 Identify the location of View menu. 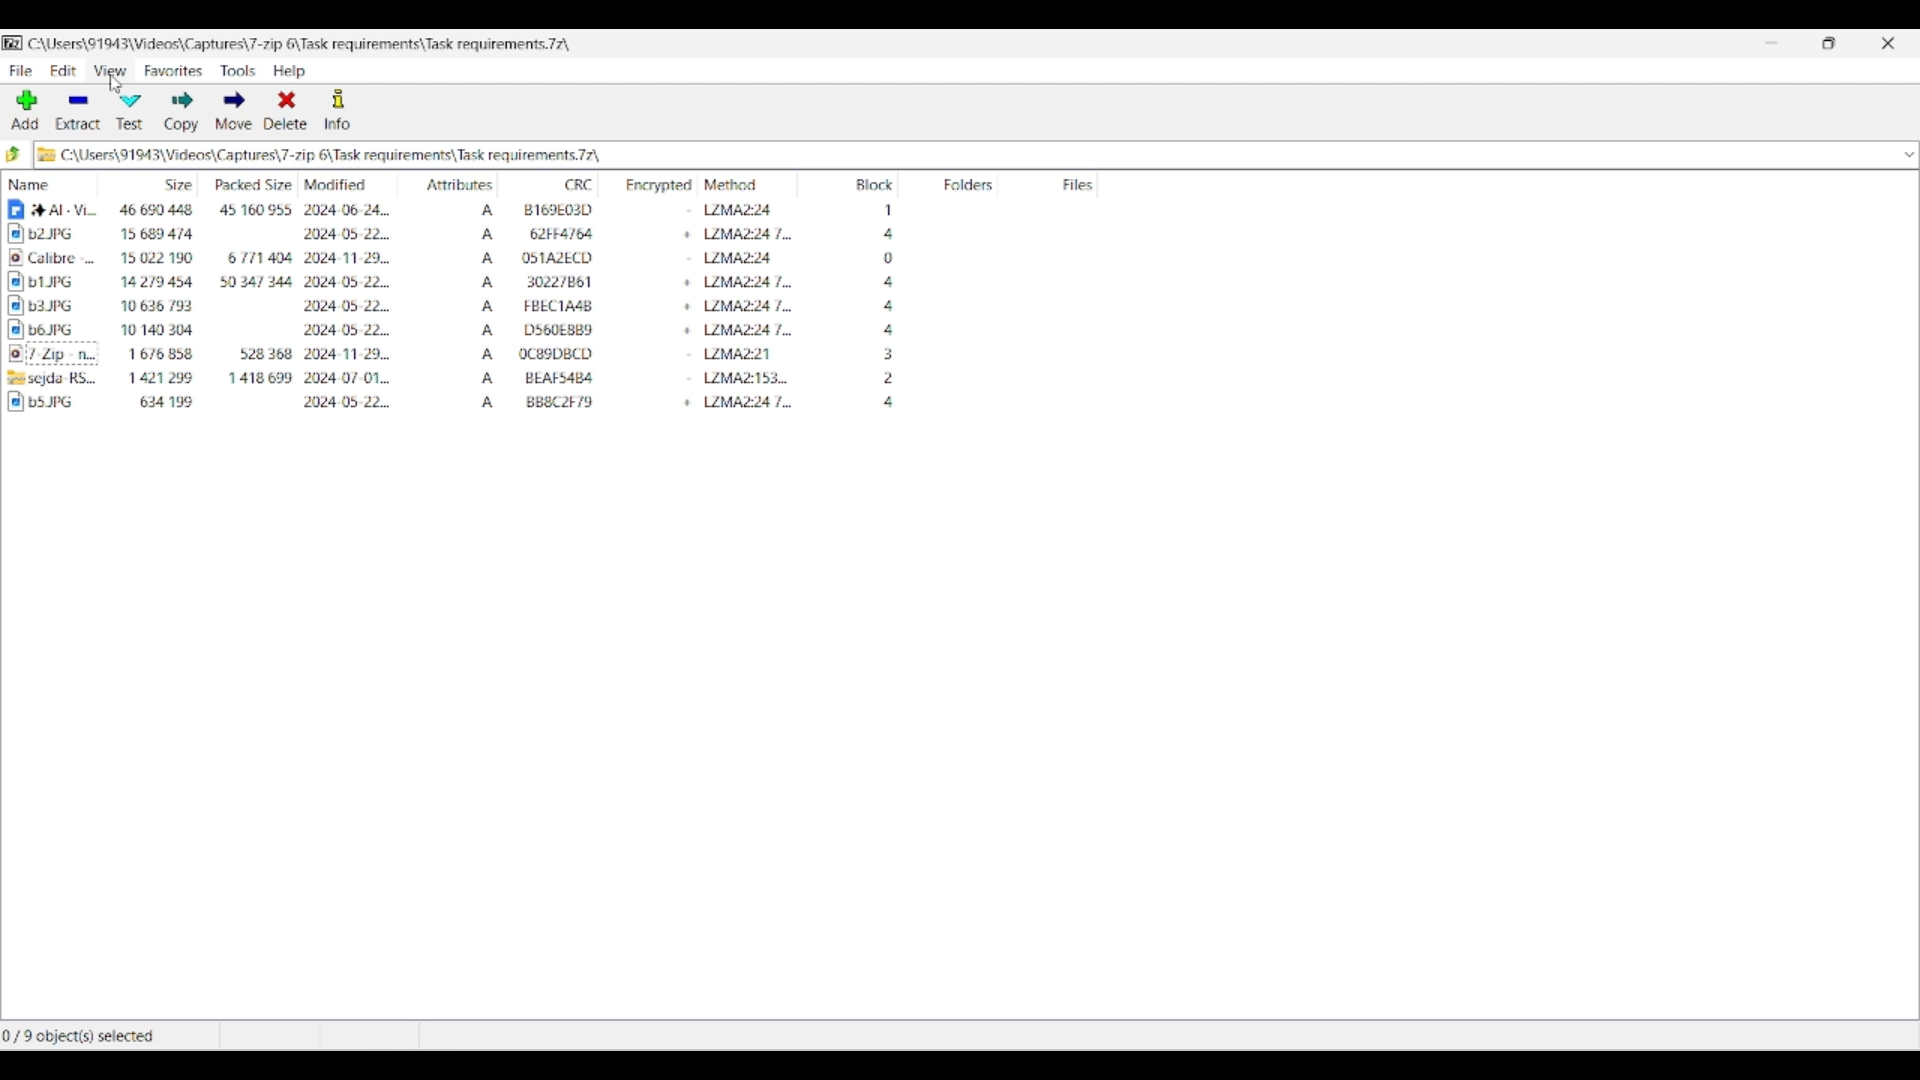
(110, 70).